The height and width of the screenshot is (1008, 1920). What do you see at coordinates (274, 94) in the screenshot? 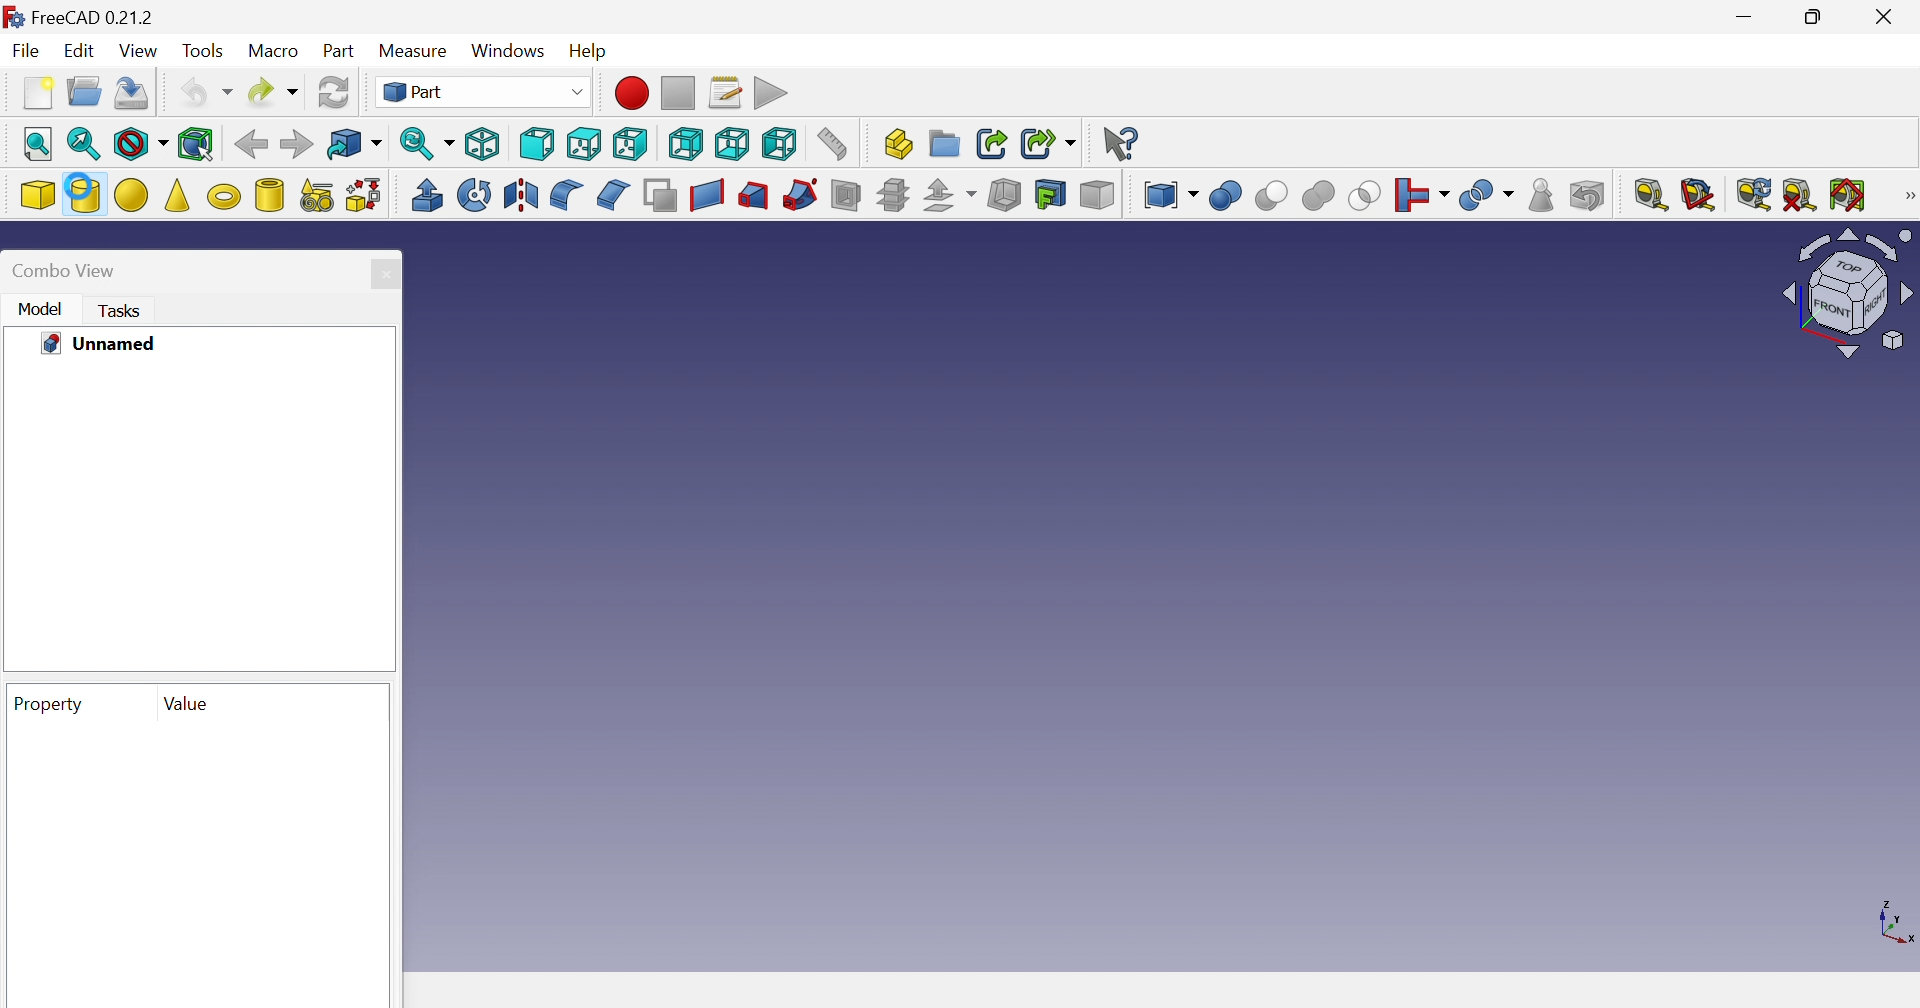
I see `Redo` at bounding box center [274, 94].